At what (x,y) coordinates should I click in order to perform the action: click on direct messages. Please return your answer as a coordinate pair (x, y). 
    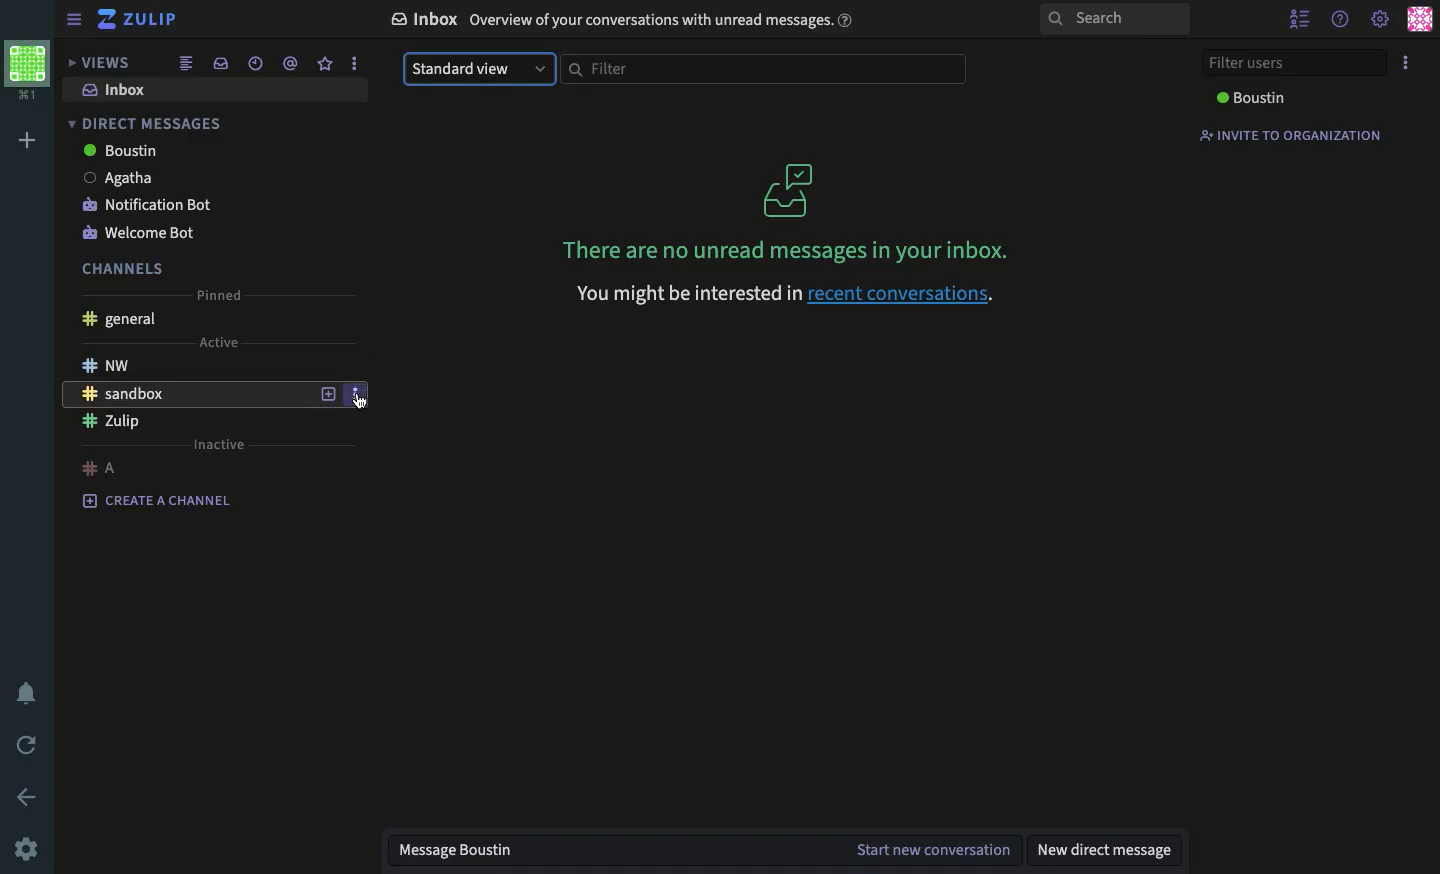
    Looking at the image, I should click on (148, 124).